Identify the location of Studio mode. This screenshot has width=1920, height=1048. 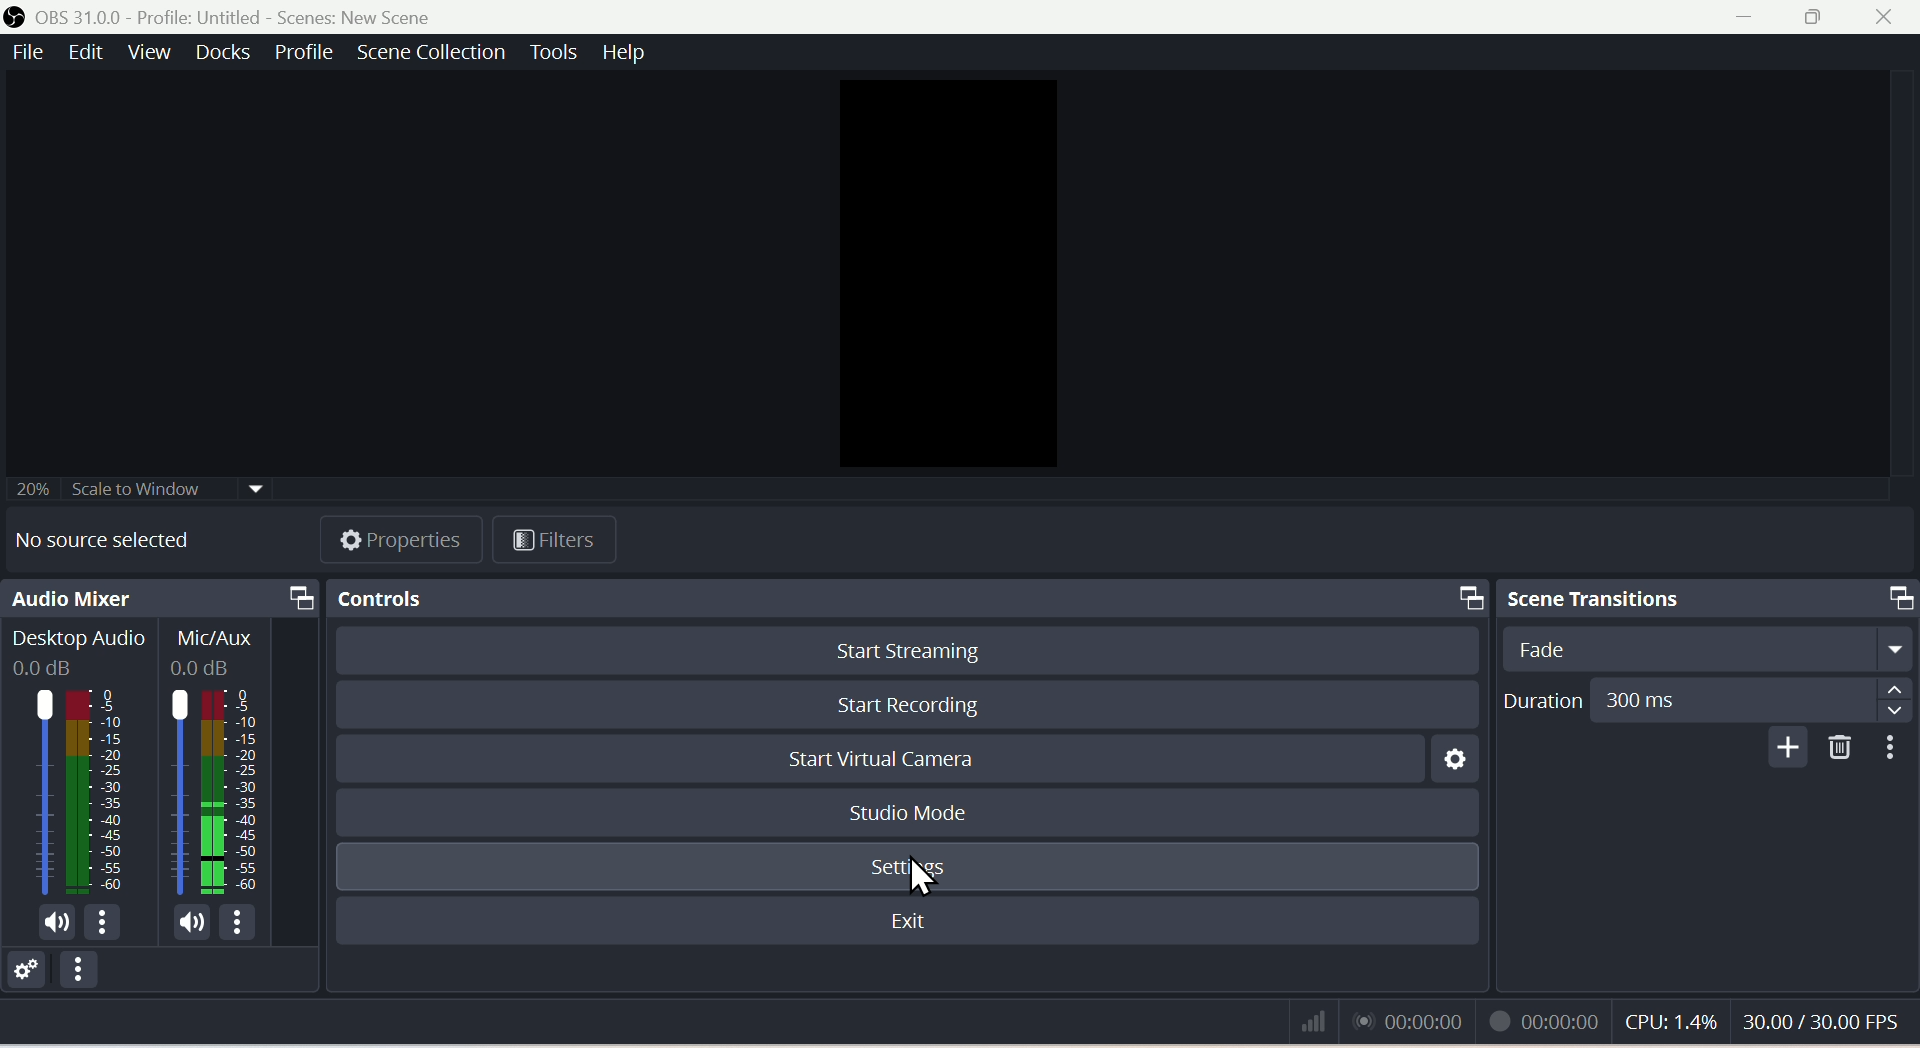
(907, 812).